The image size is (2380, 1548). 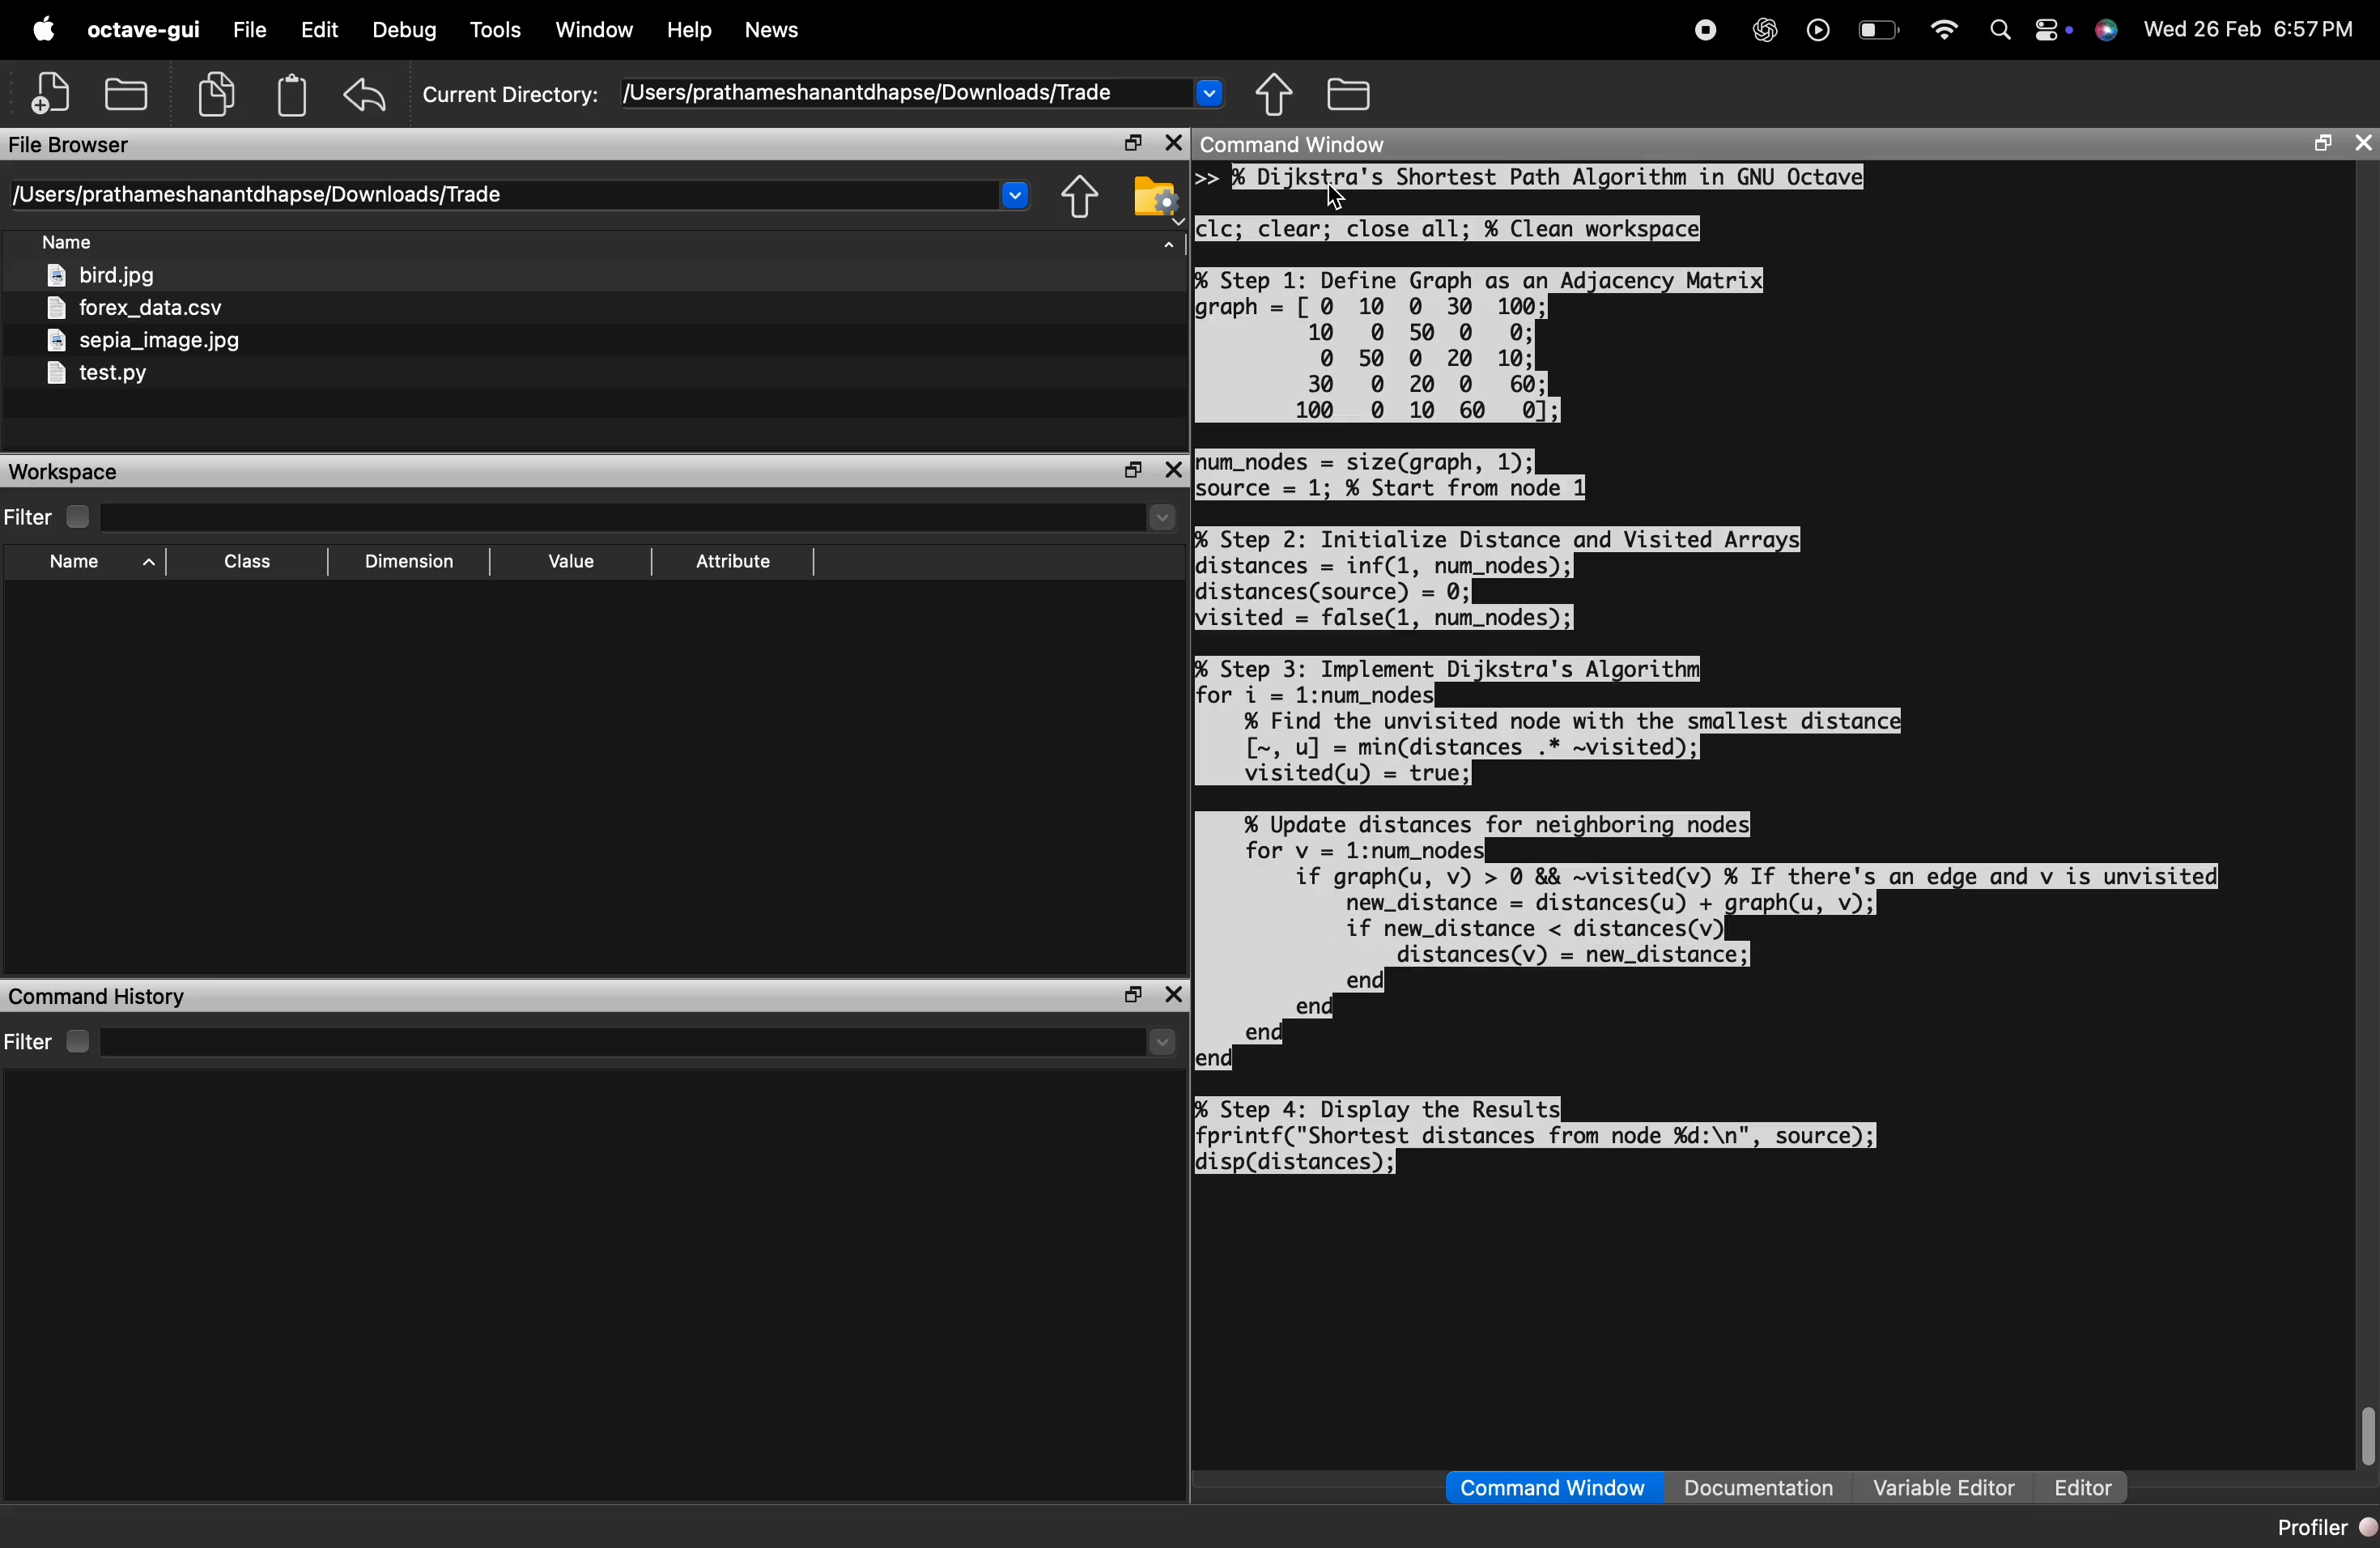 I want to click on wifi, so click(x=1950, y=31).